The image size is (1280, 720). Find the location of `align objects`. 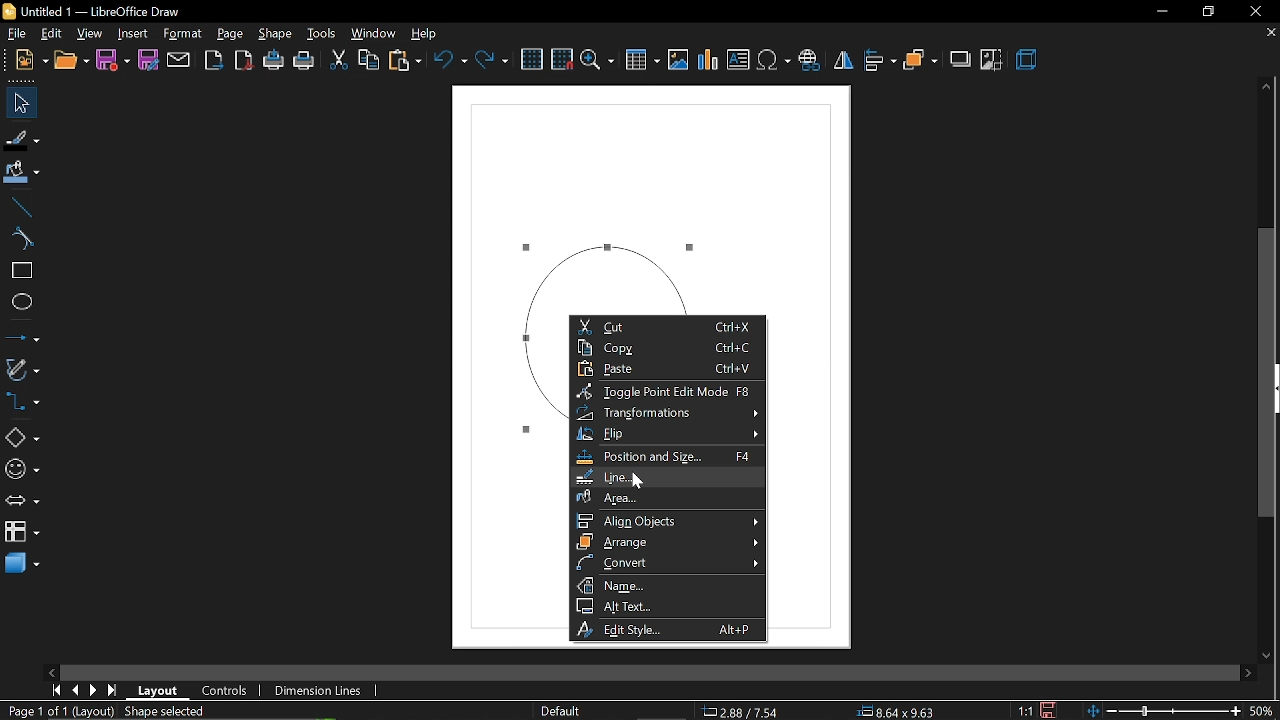

align objects is located at coordinates (669, 519).